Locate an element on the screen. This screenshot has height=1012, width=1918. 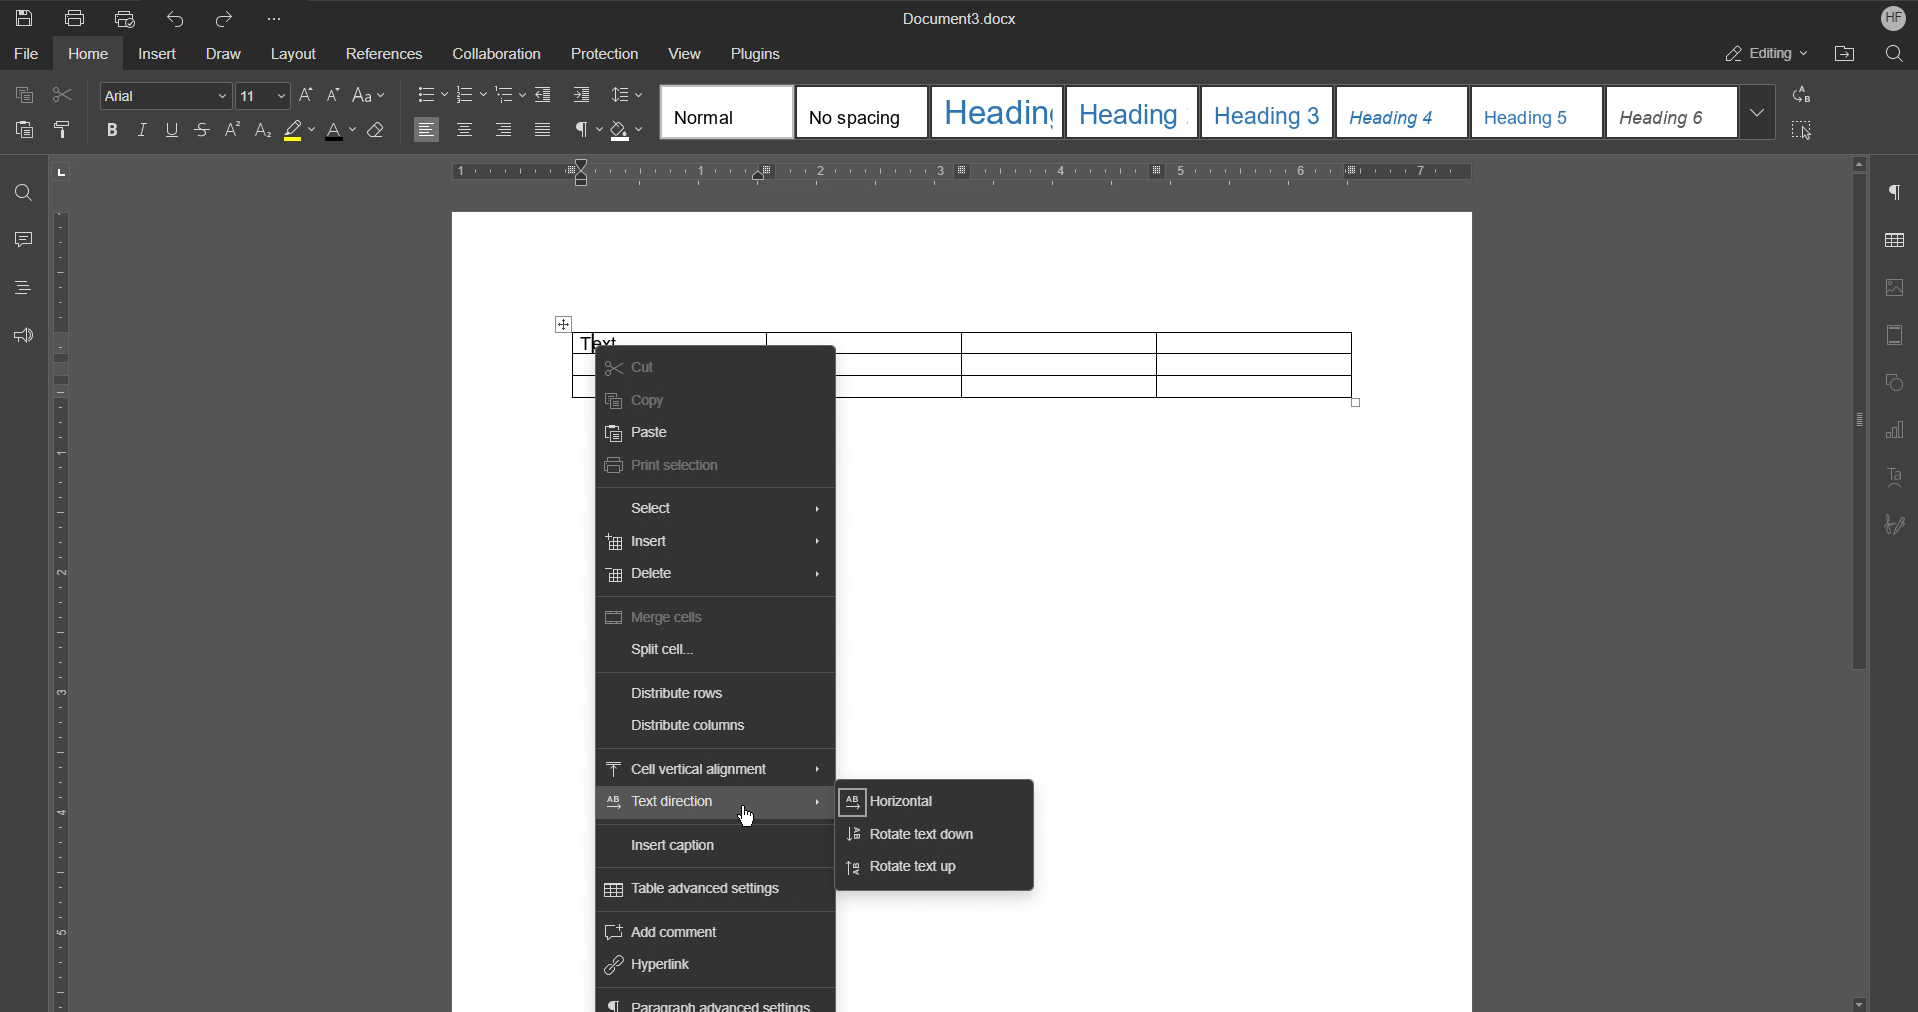
Cell vertical alignment is located at coordinates (693, 769).